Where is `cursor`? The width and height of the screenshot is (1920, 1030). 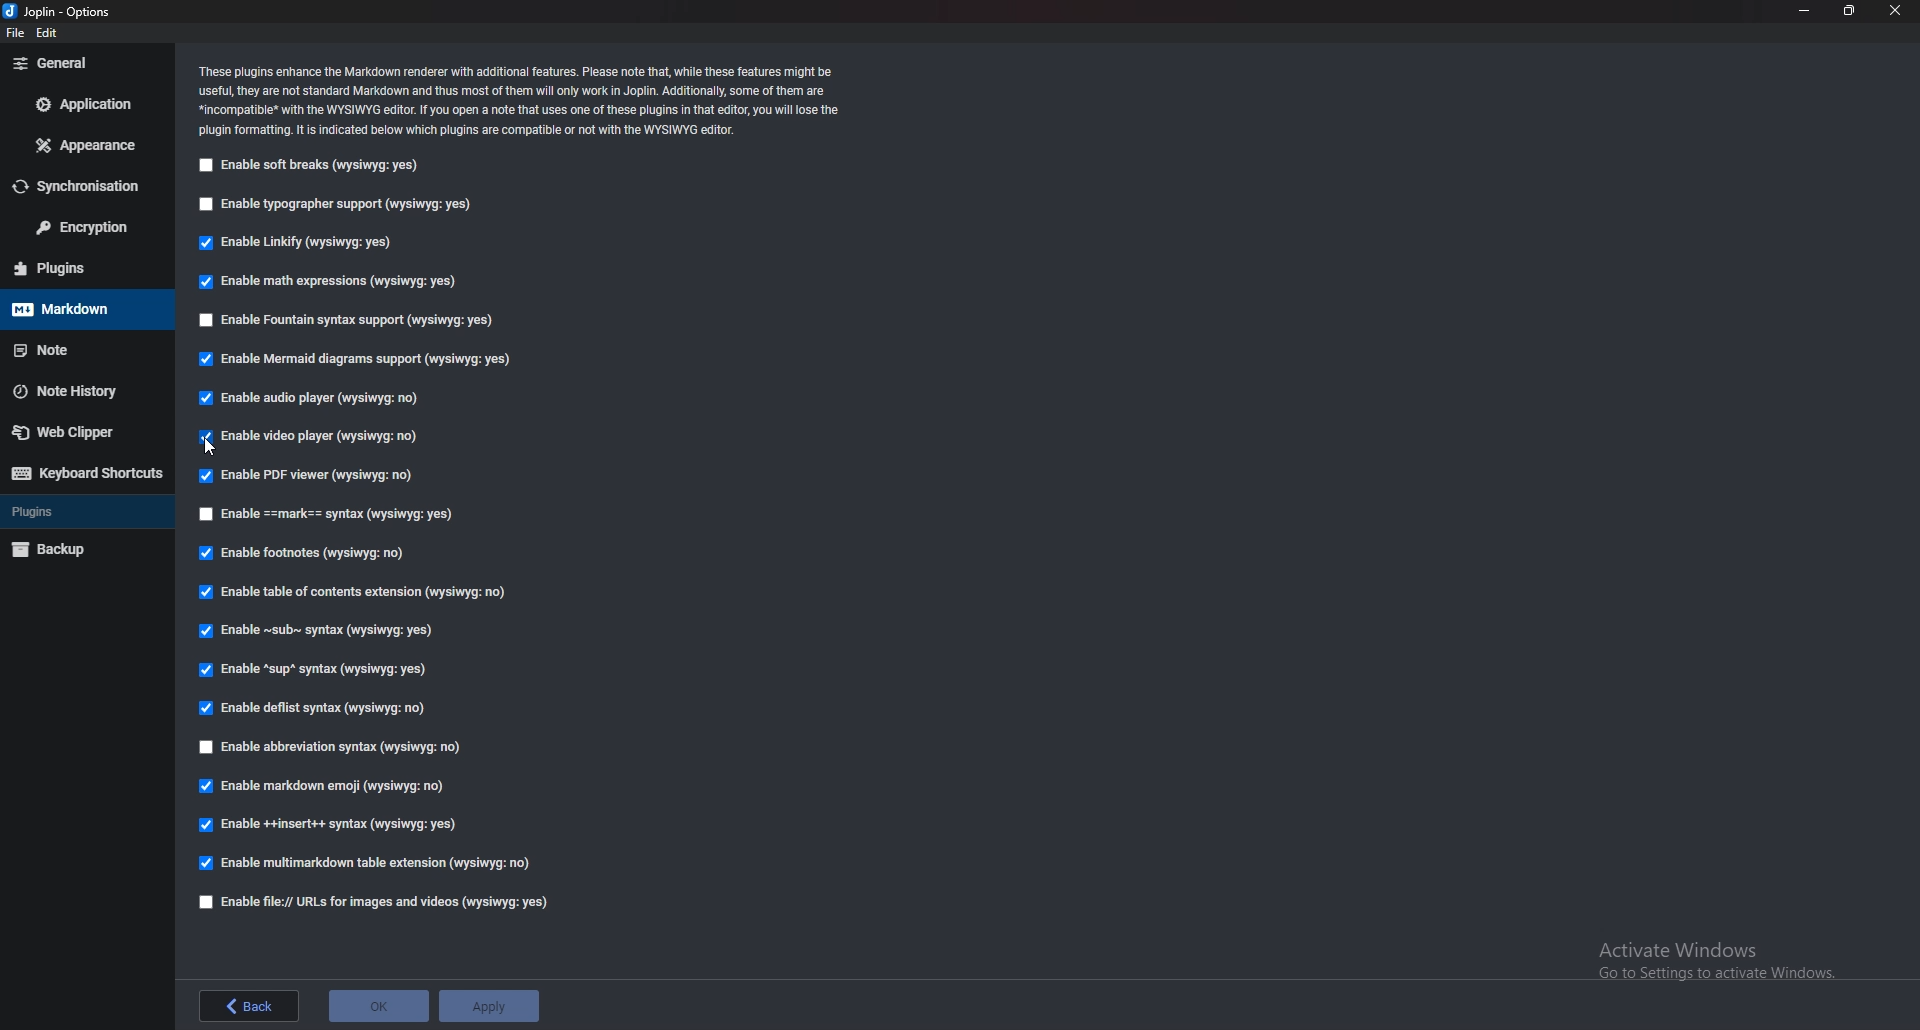 cursor is located at coordinates (216, 449).